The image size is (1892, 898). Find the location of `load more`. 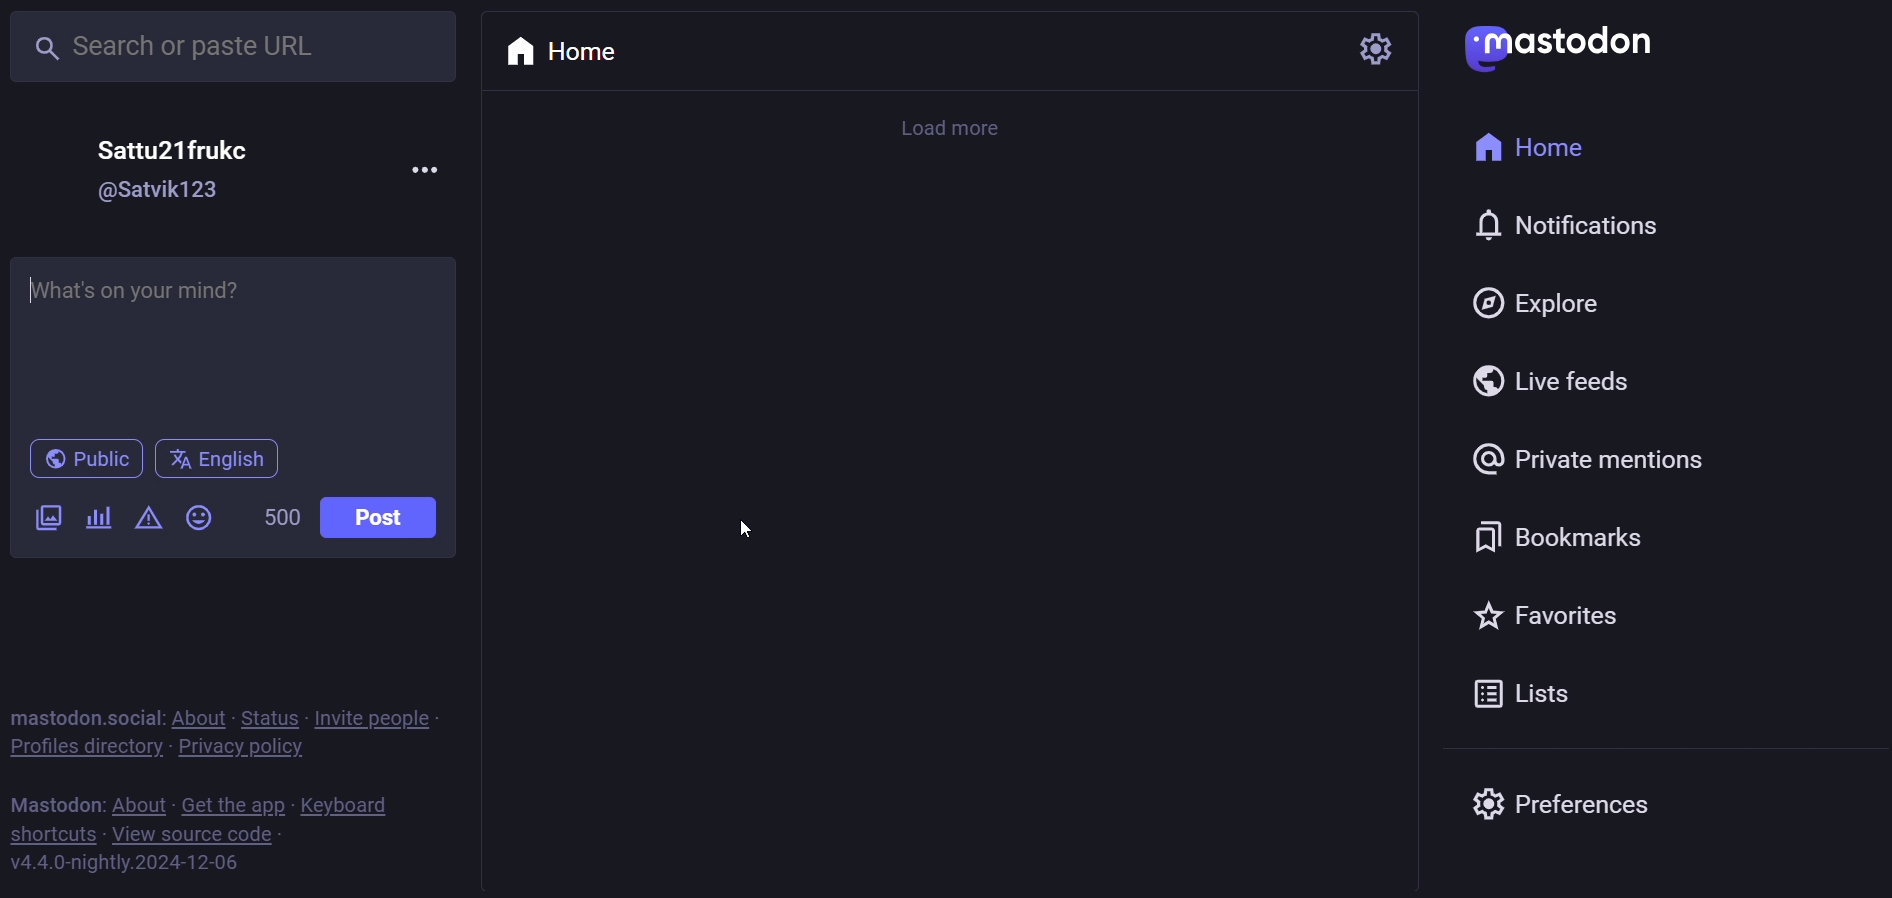

load more is located at coordinates (958, 130).